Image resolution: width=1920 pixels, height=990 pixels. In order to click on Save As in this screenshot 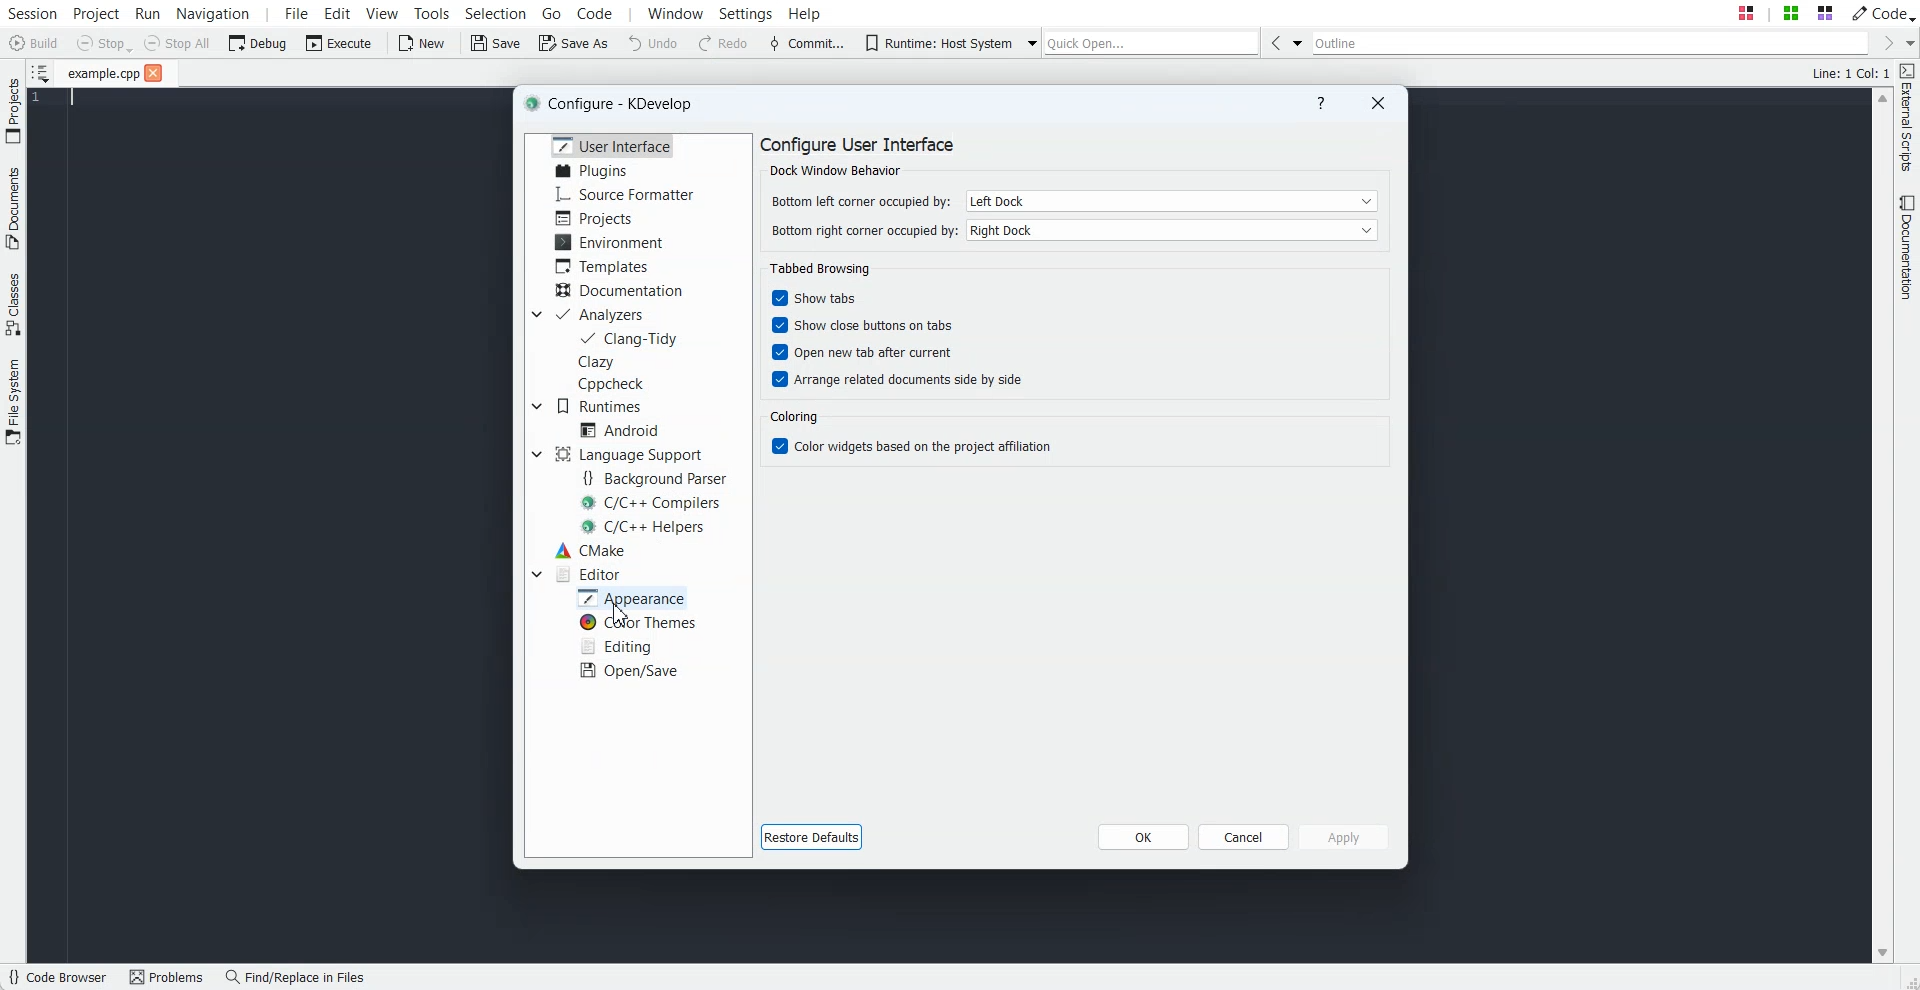, I will do `click(571, 42)`.